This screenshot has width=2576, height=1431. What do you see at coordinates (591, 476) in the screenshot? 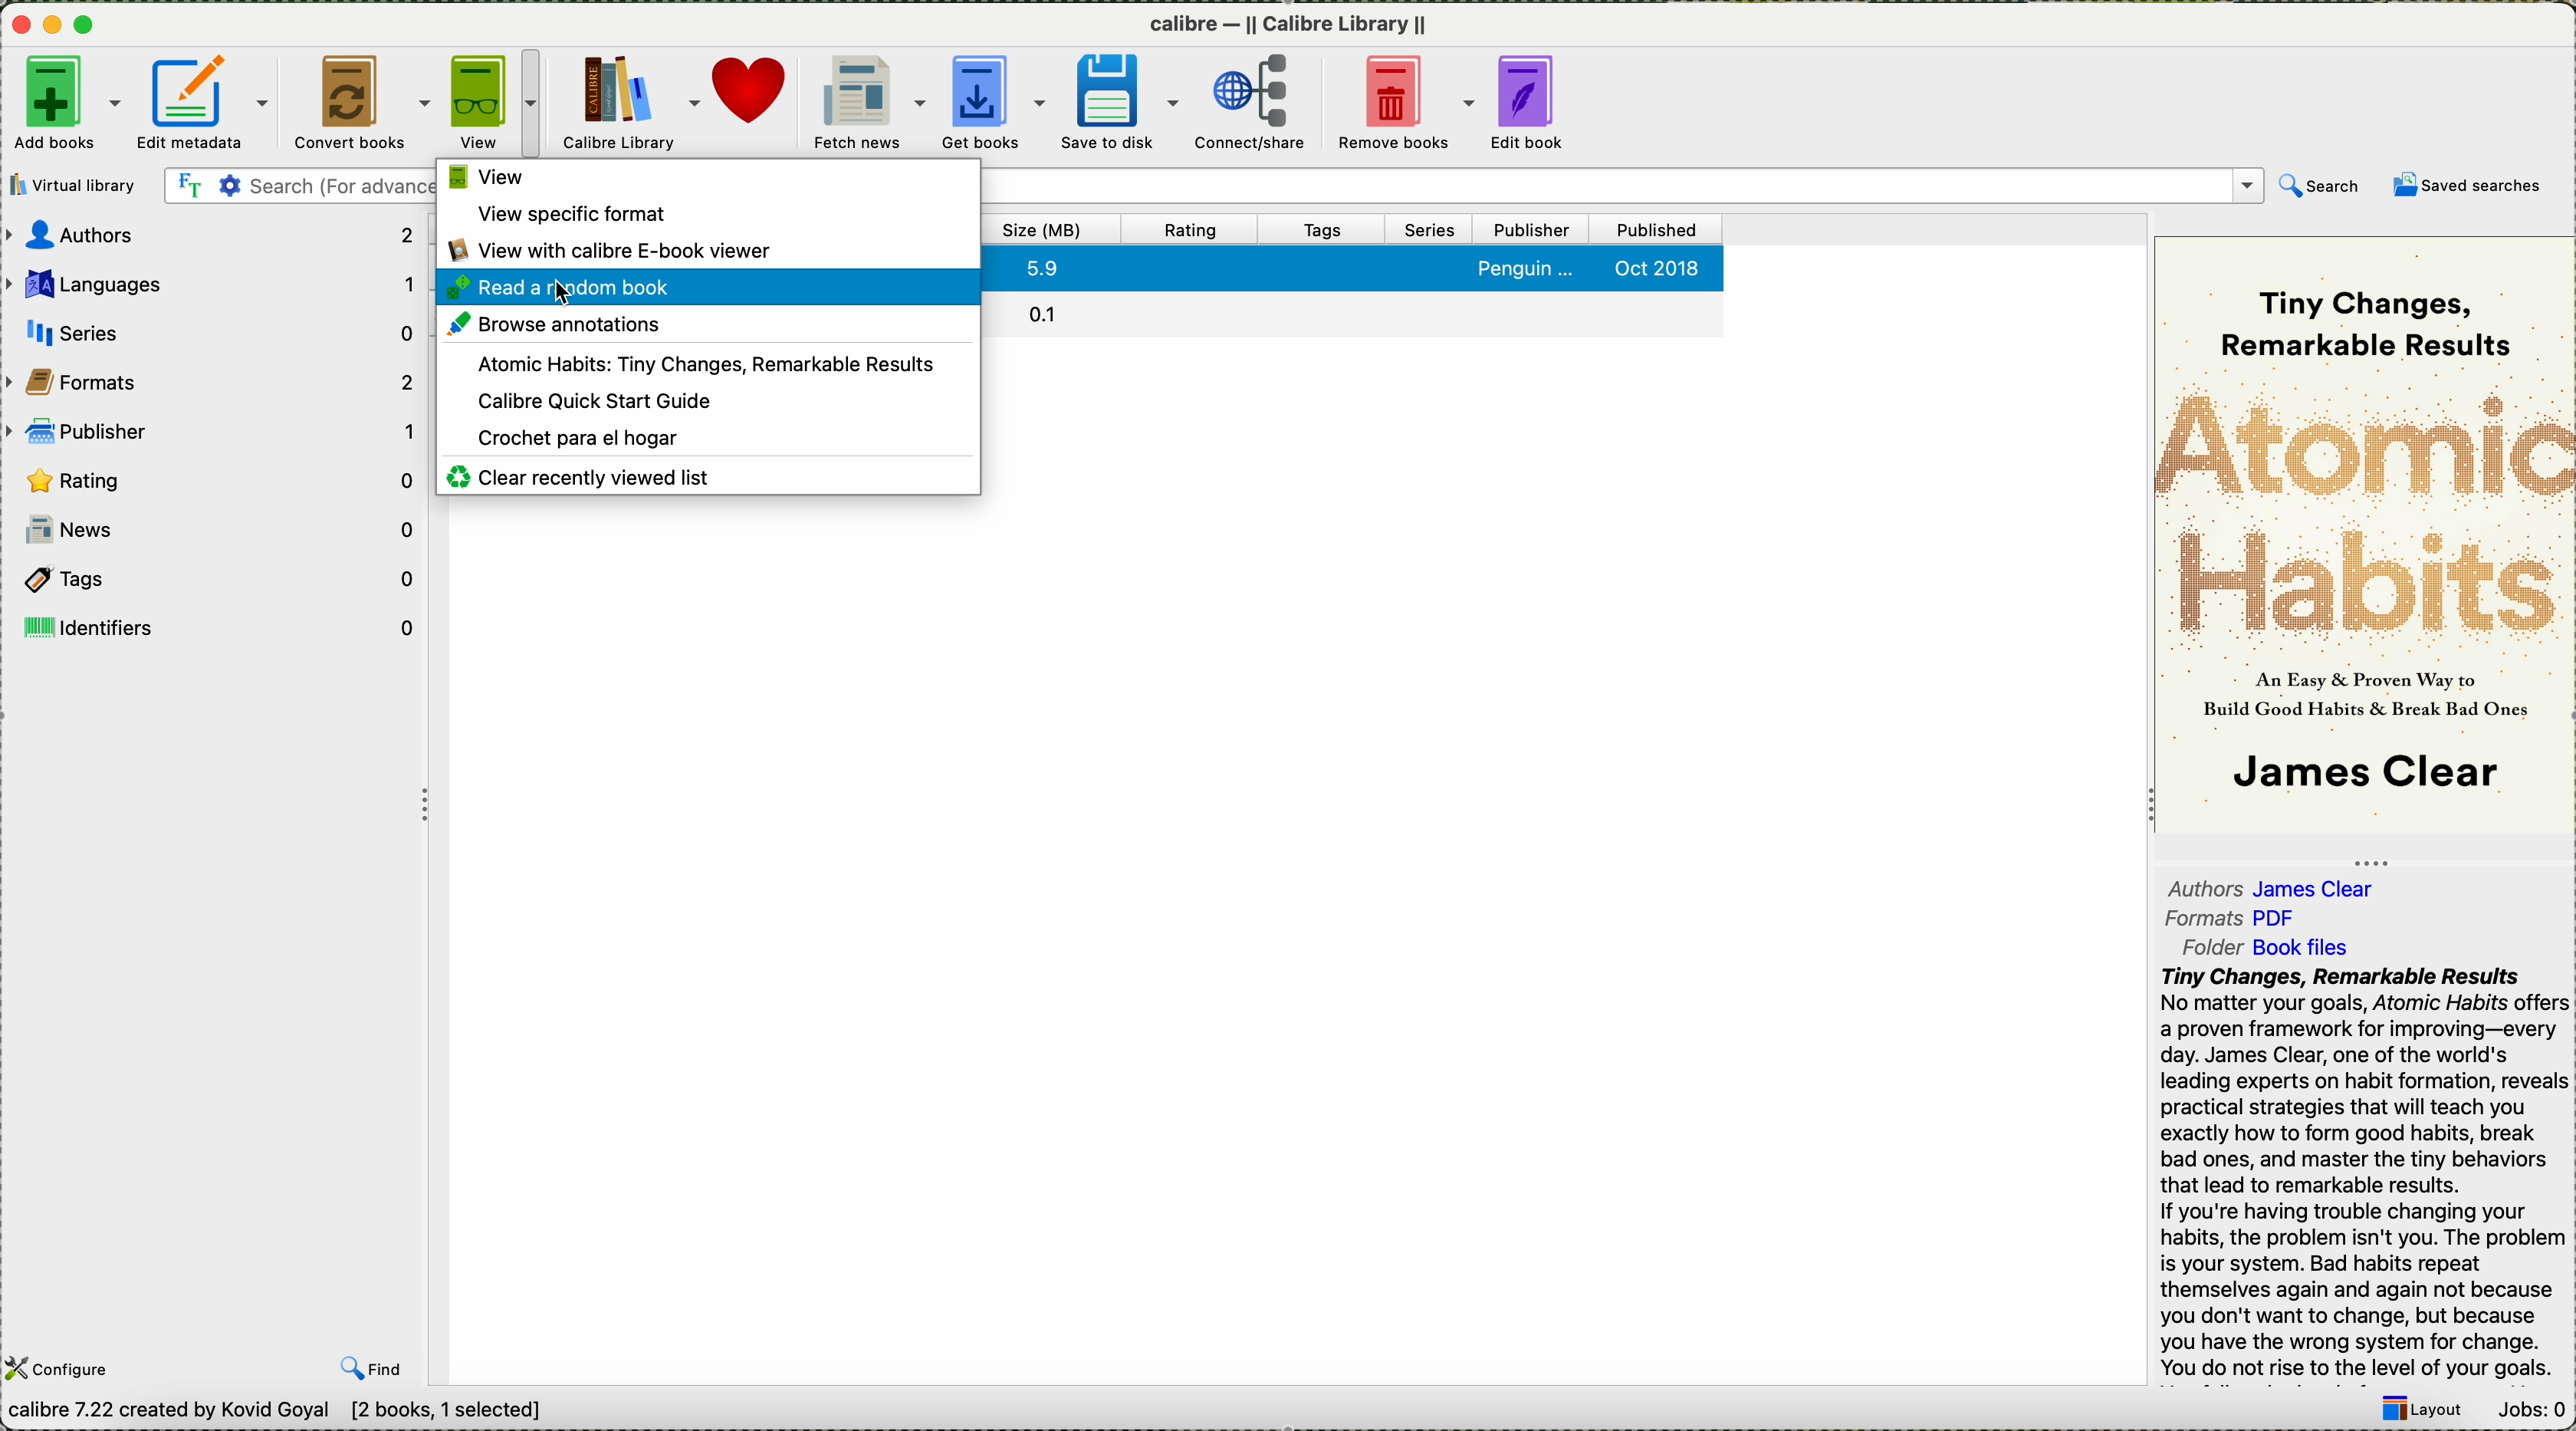
I see `clear recently viewed list` at bounding box center [591, 476].